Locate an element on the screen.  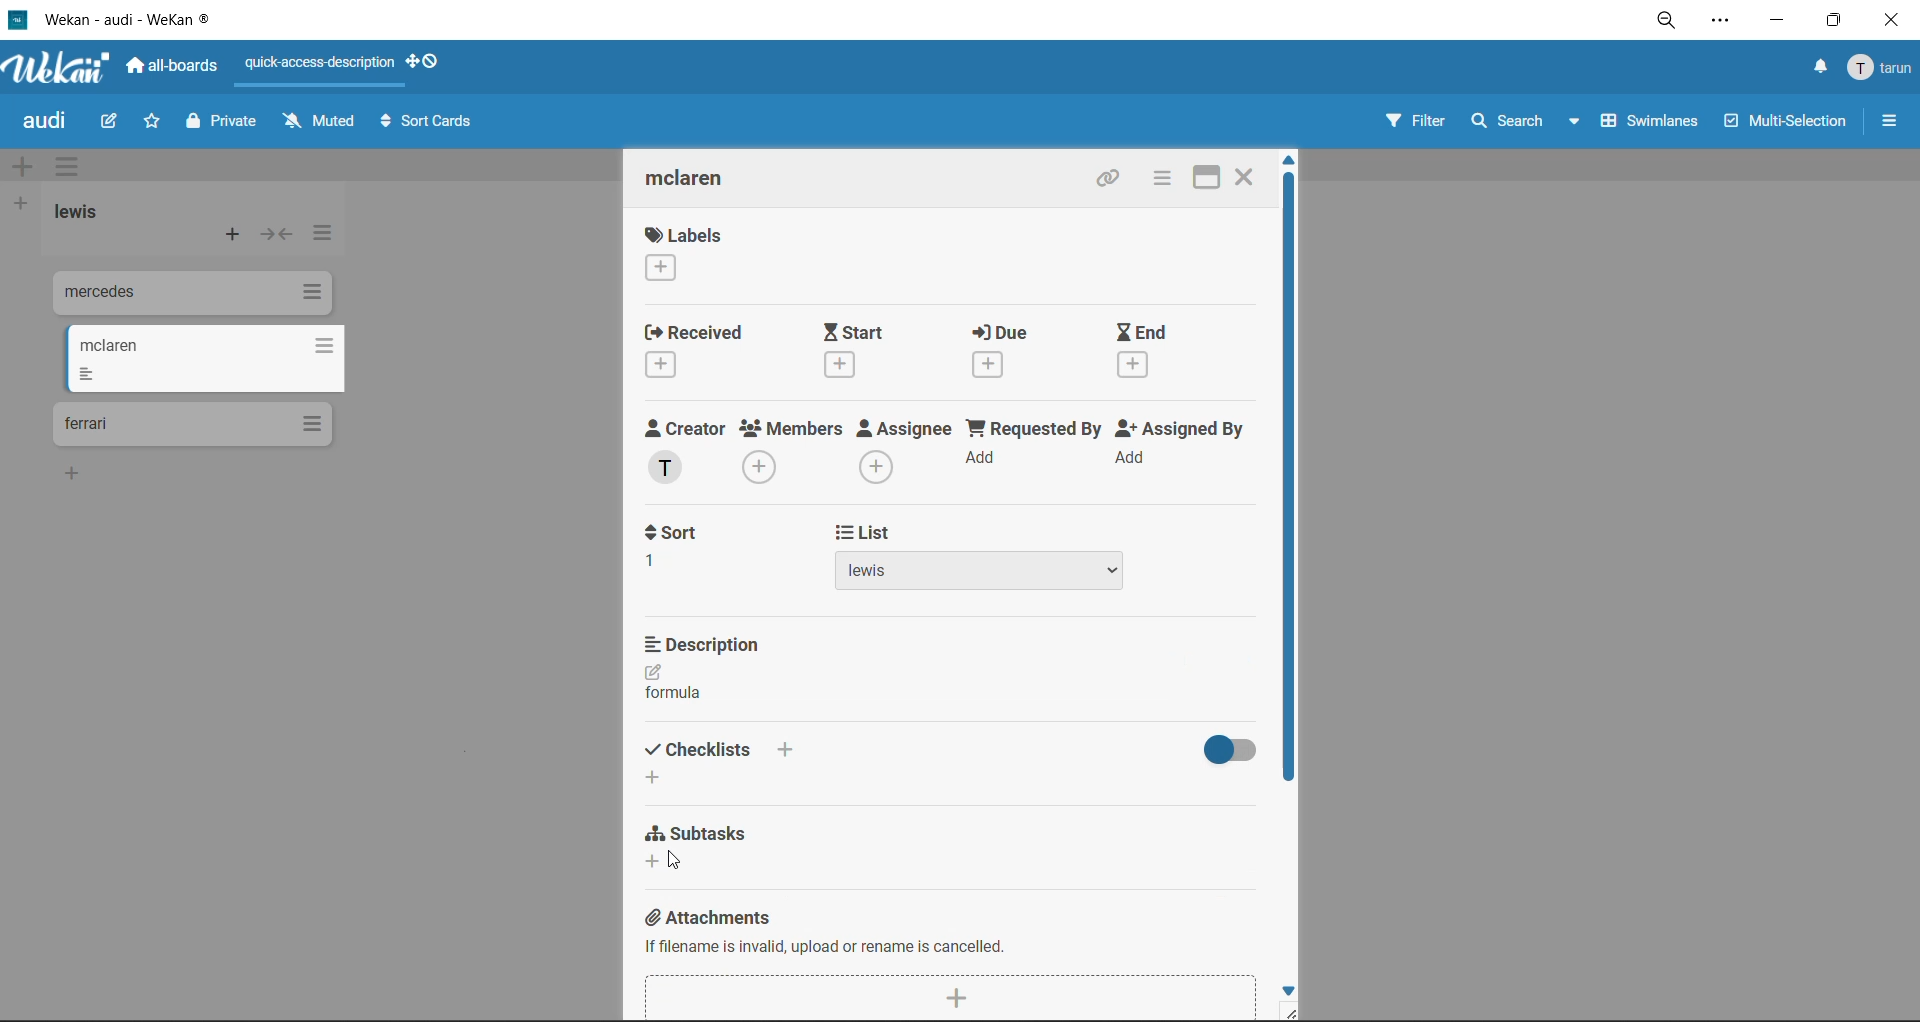
markdown is located at coordinates (1185, 663).